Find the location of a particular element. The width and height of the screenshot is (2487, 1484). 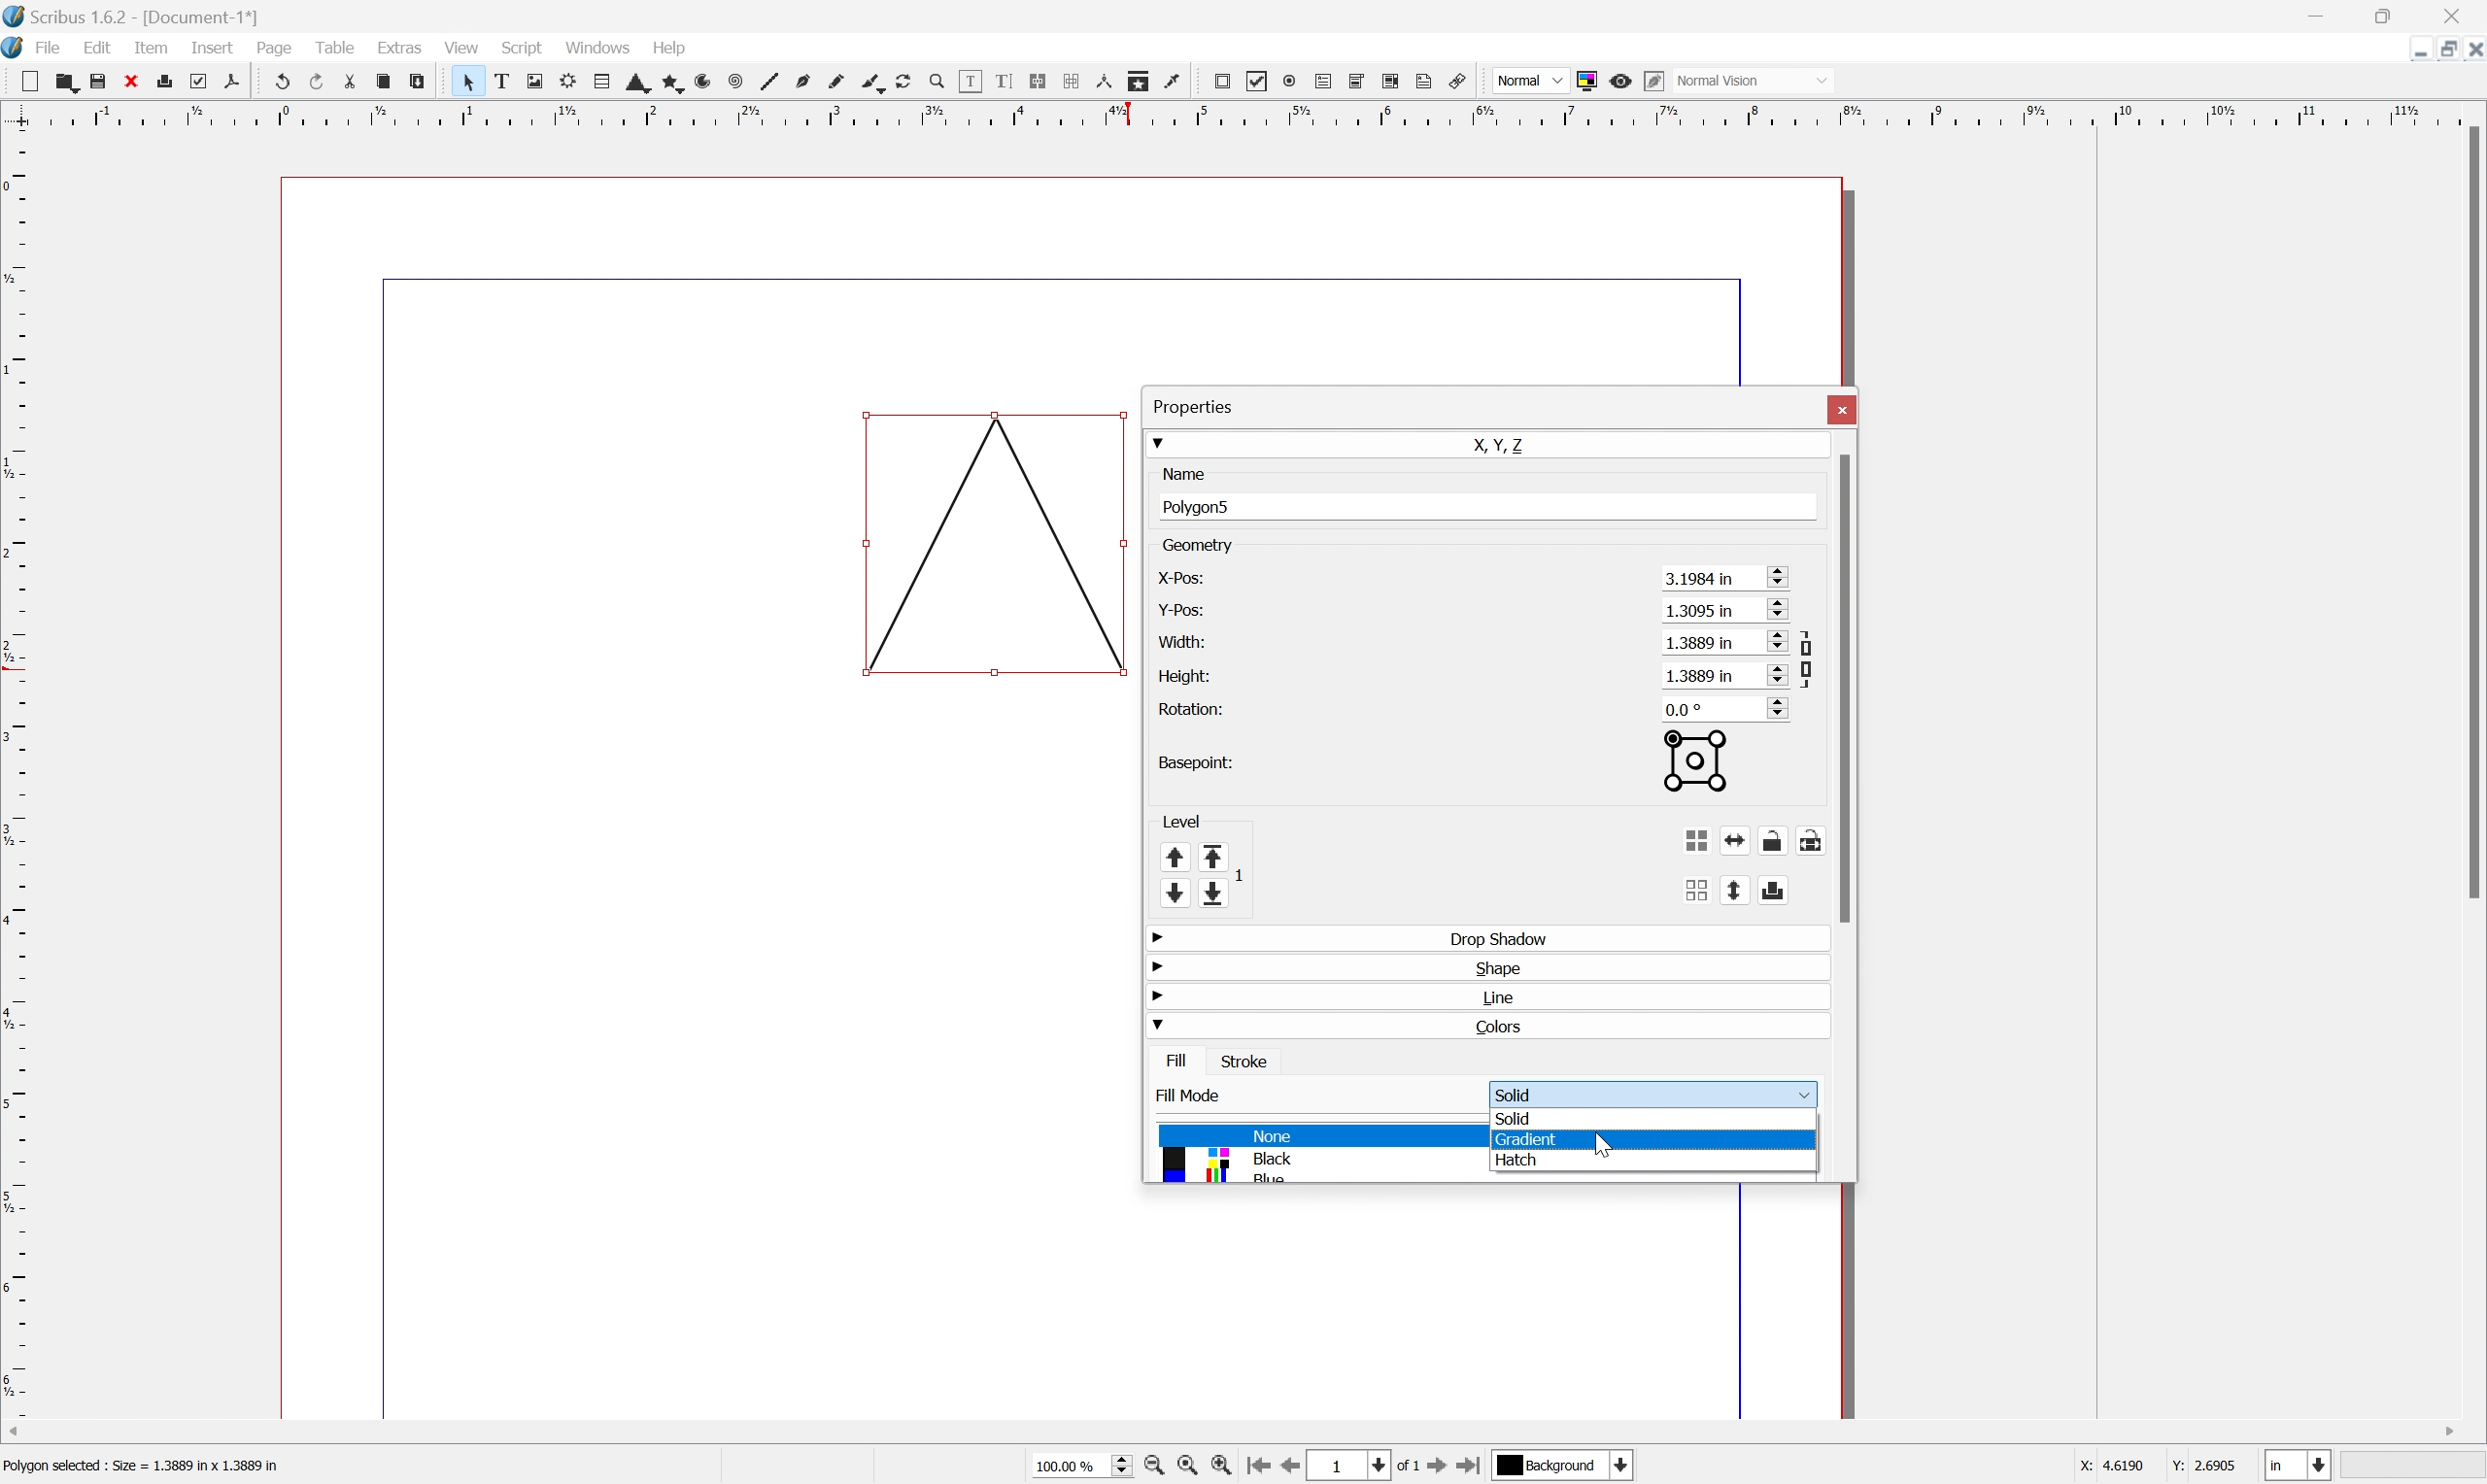

Extras is located at coordinates (400, 46).